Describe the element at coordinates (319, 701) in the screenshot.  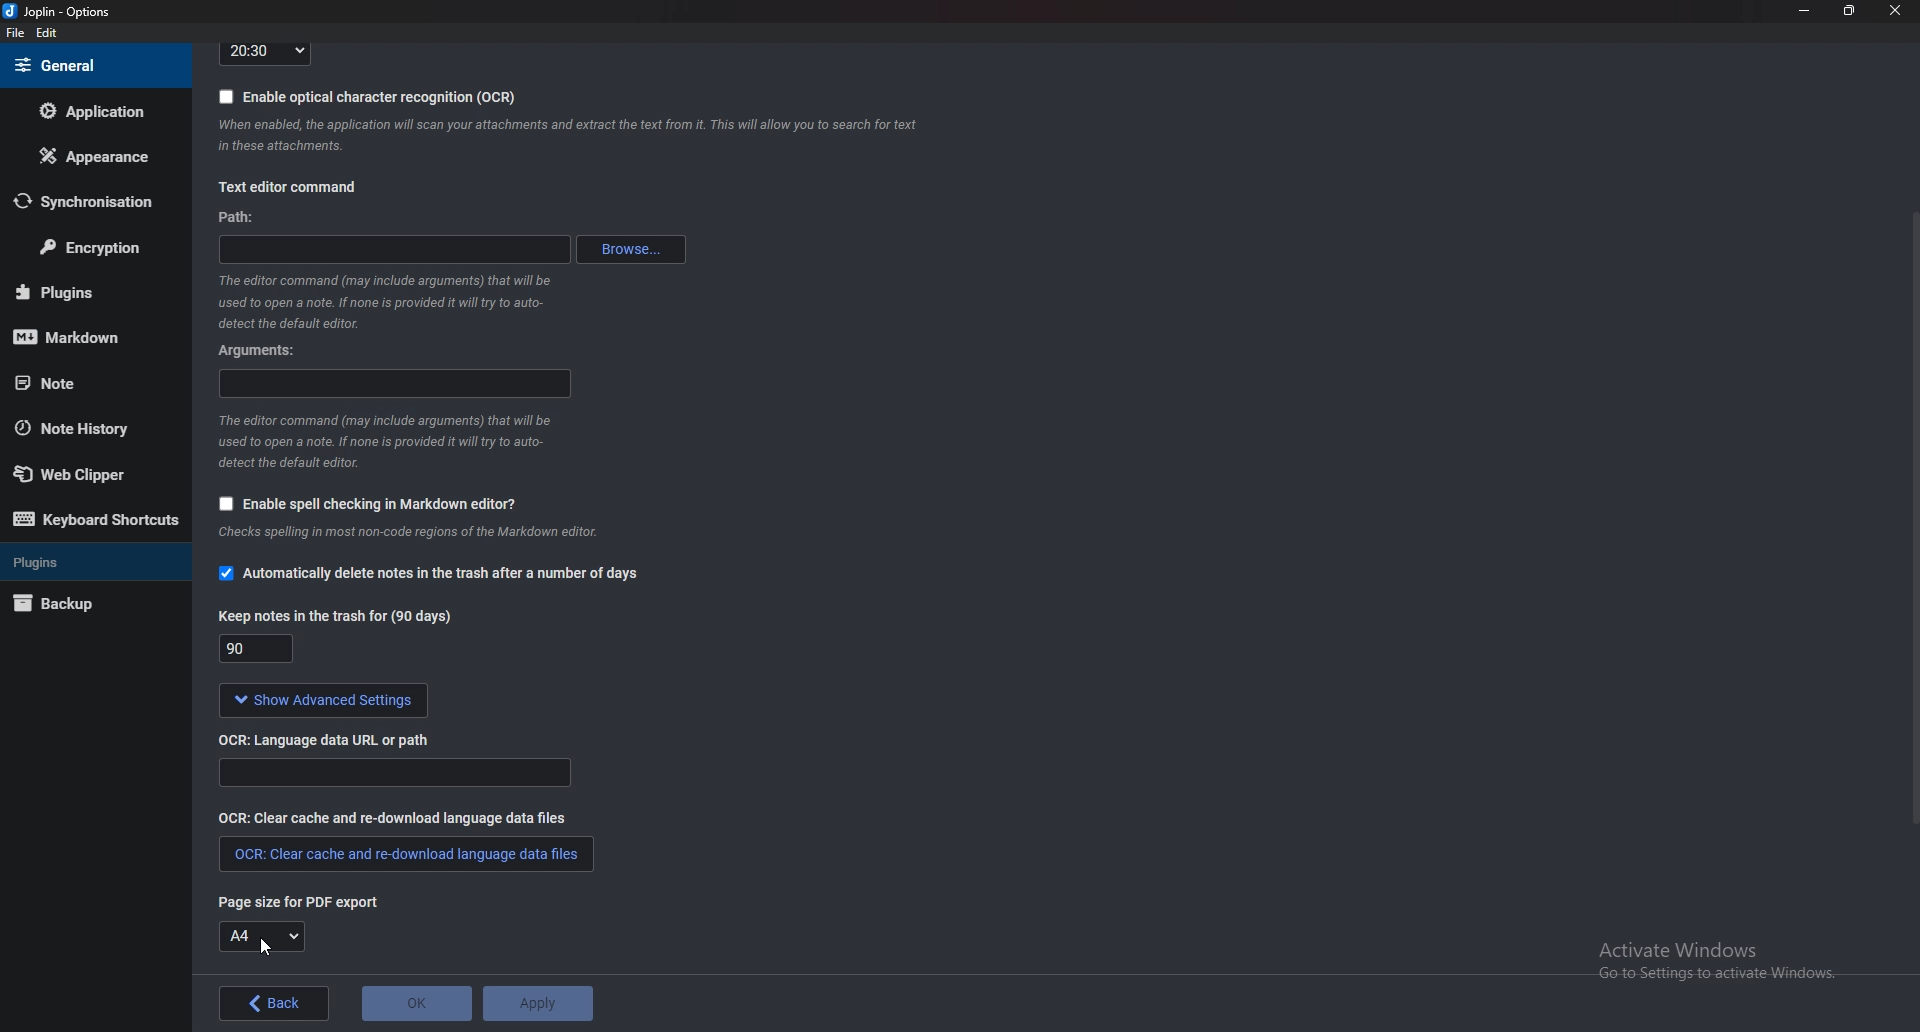
I see `show advanced settings` at that location.